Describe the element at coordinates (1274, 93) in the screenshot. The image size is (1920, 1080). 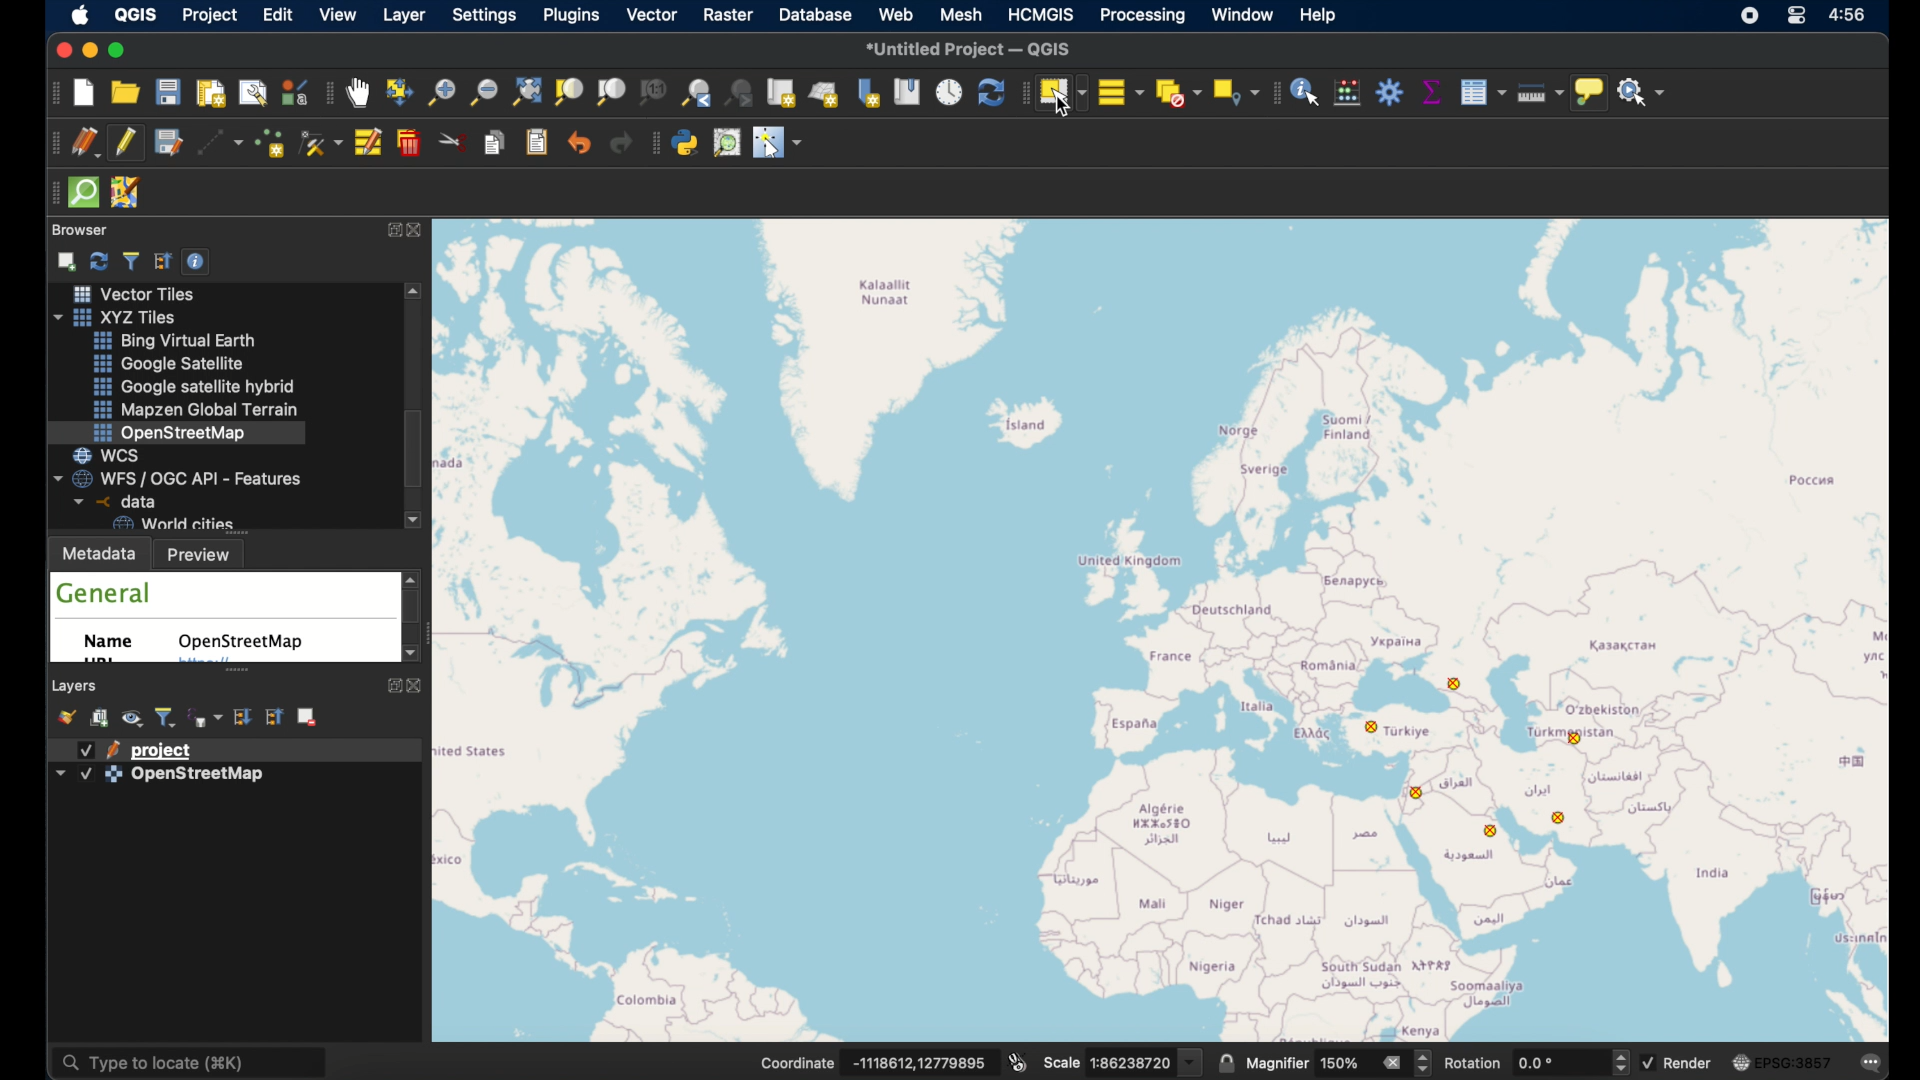
I see `attributes toolbar` at that location.